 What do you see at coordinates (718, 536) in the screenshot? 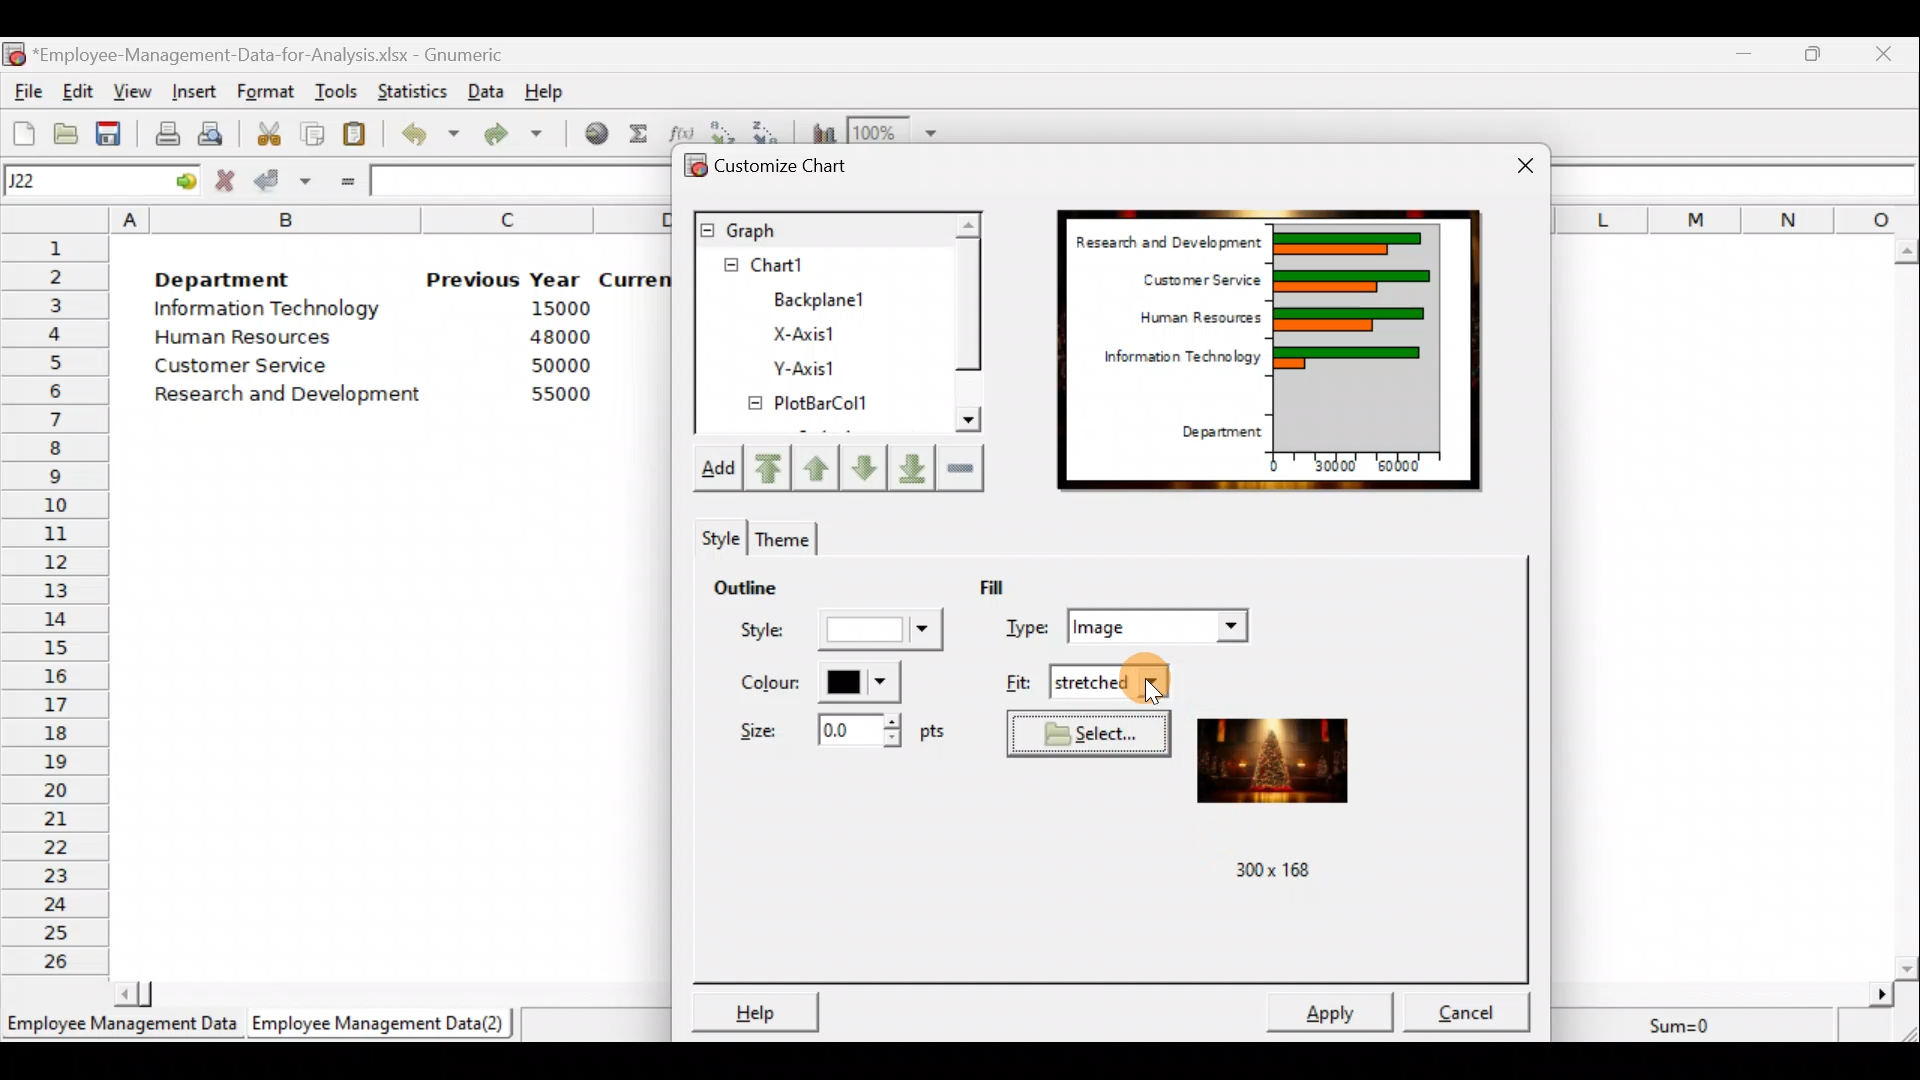
I see `Style` at bounding box center [718, 536].